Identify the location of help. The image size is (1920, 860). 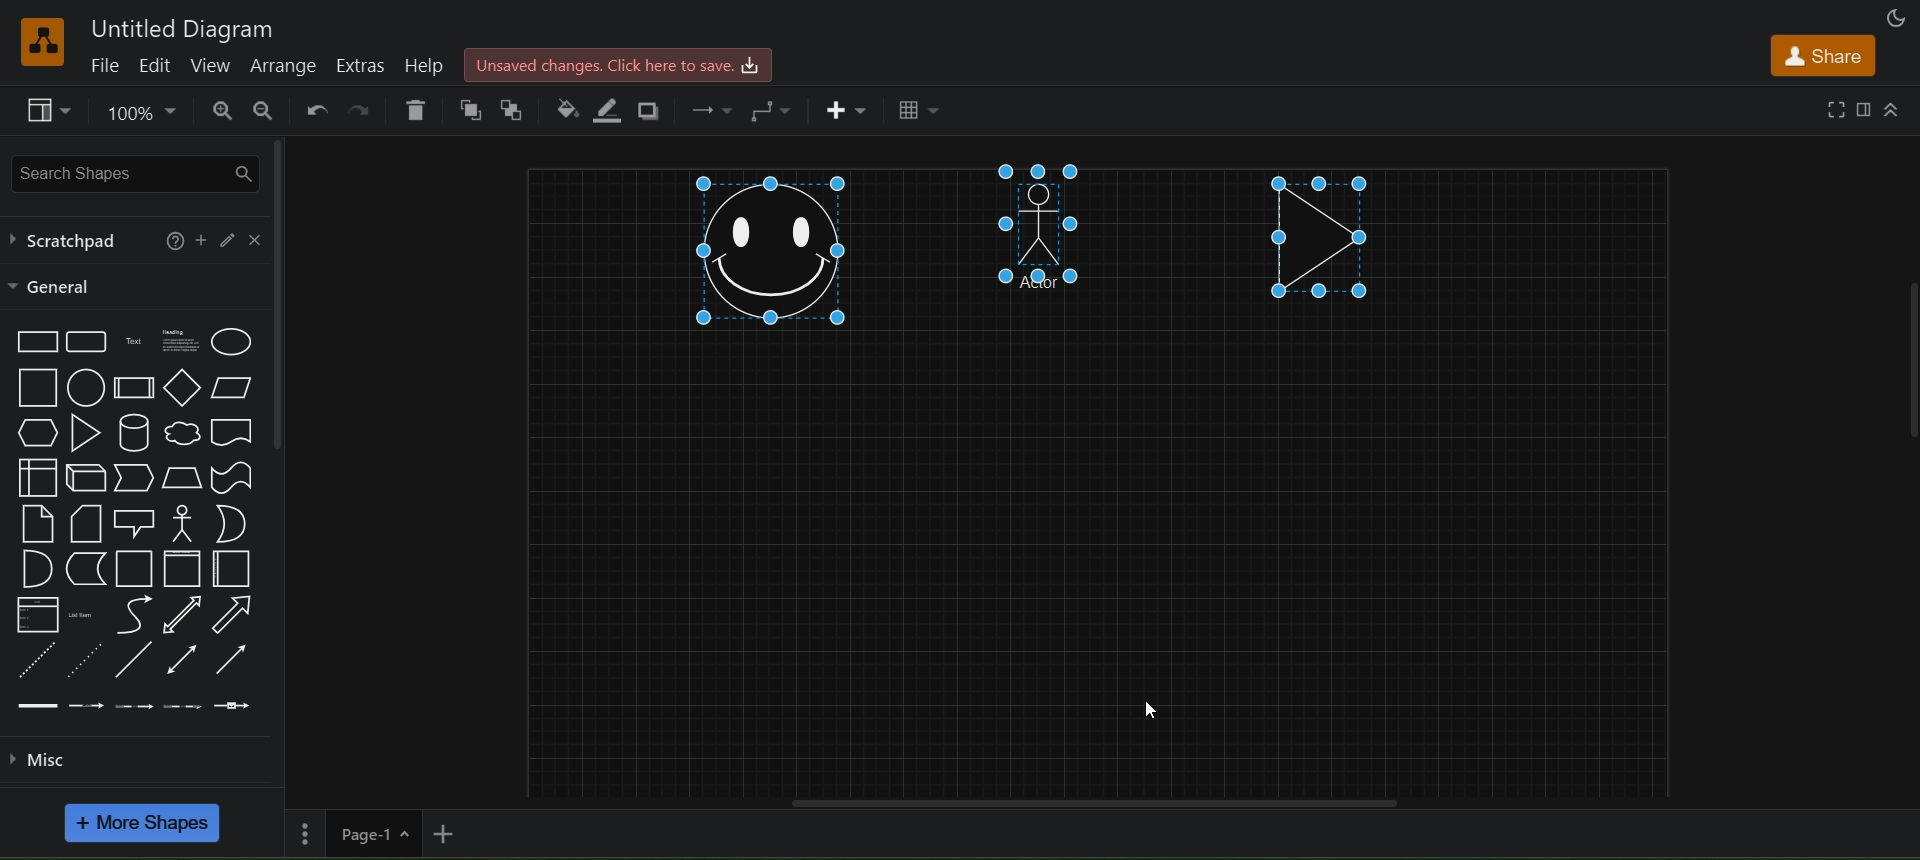
(427, 65).